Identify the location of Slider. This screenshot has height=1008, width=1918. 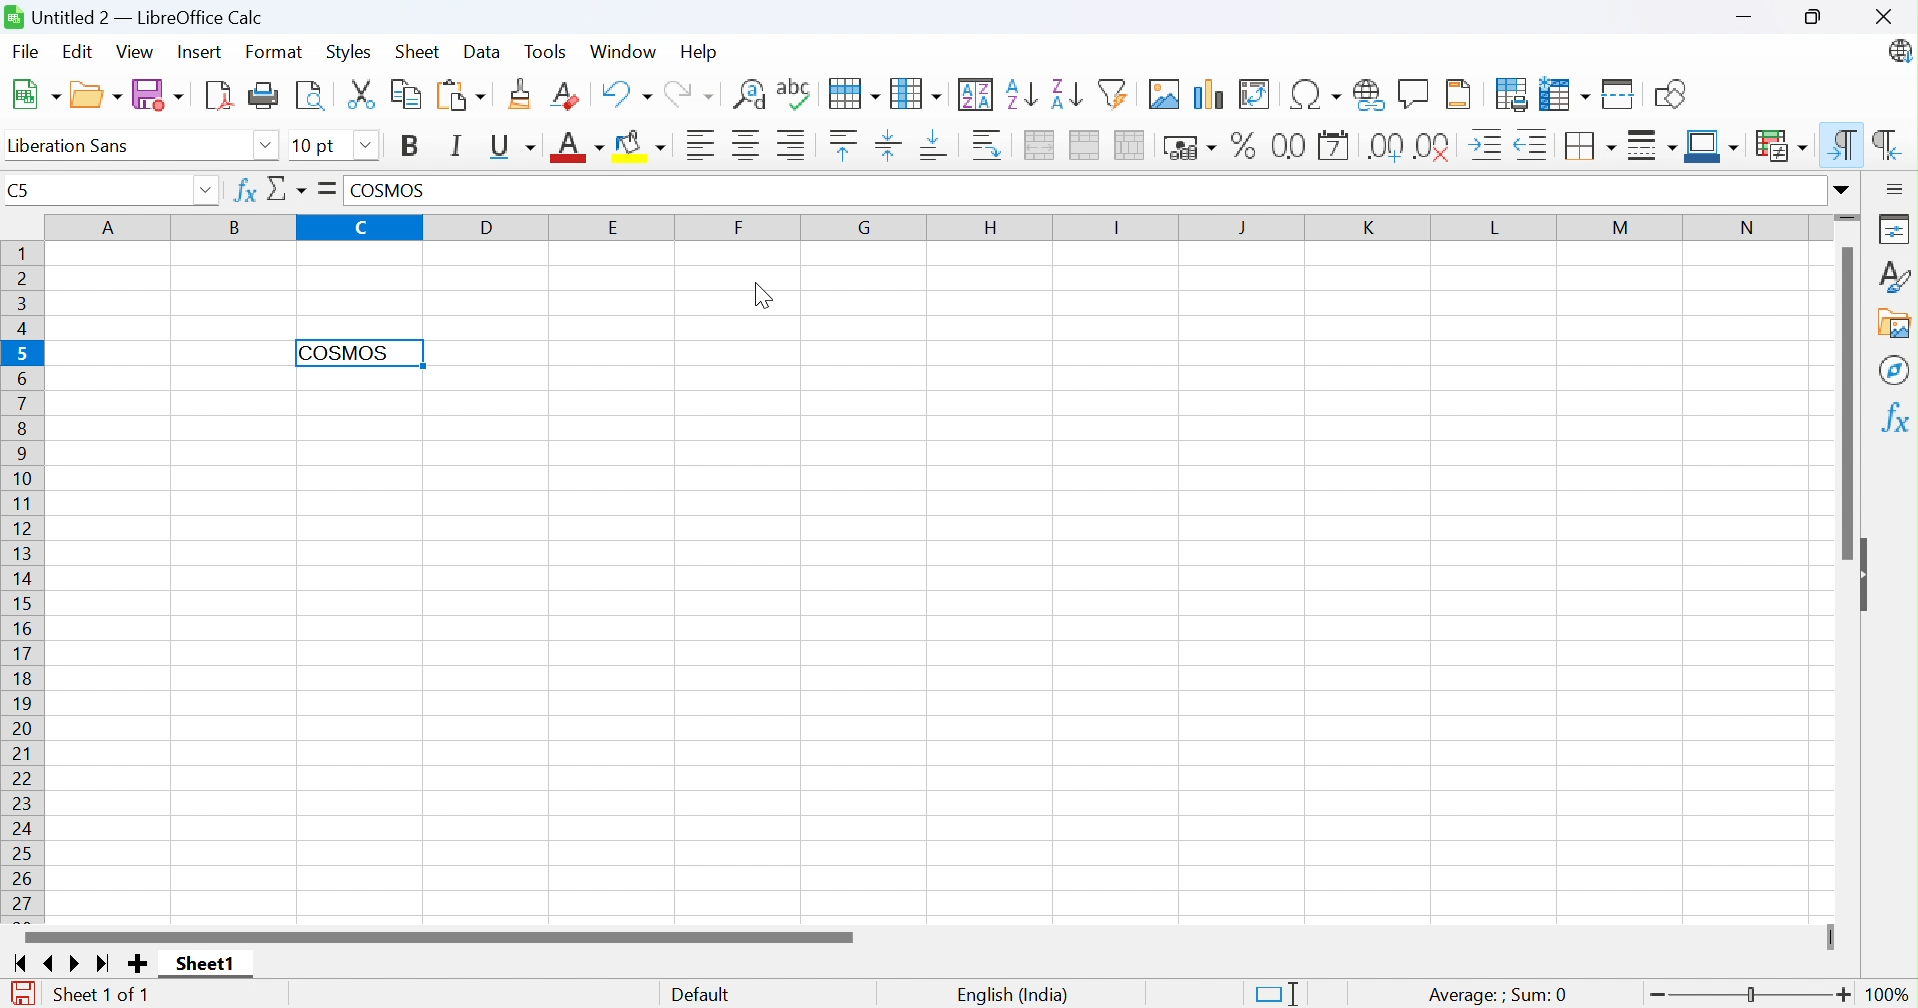
(1831, 938).